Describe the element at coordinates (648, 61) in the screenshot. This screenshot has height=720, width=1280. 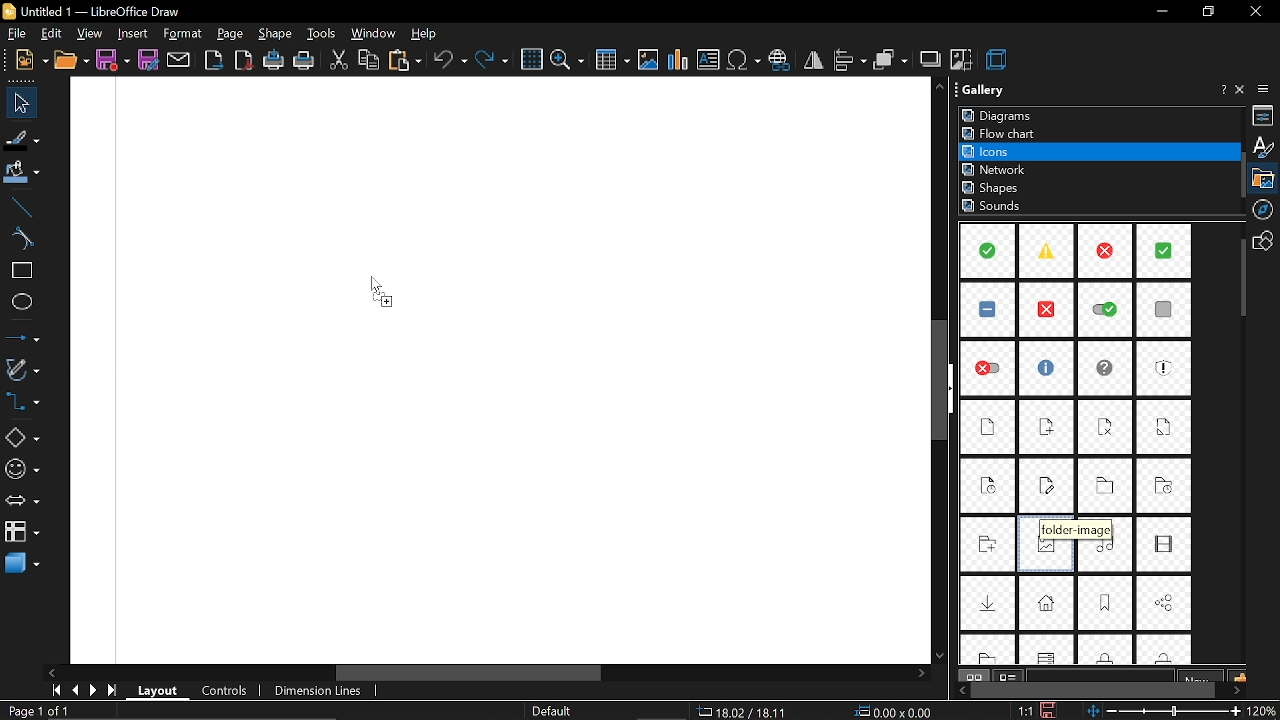
I see `insert image` at that location.